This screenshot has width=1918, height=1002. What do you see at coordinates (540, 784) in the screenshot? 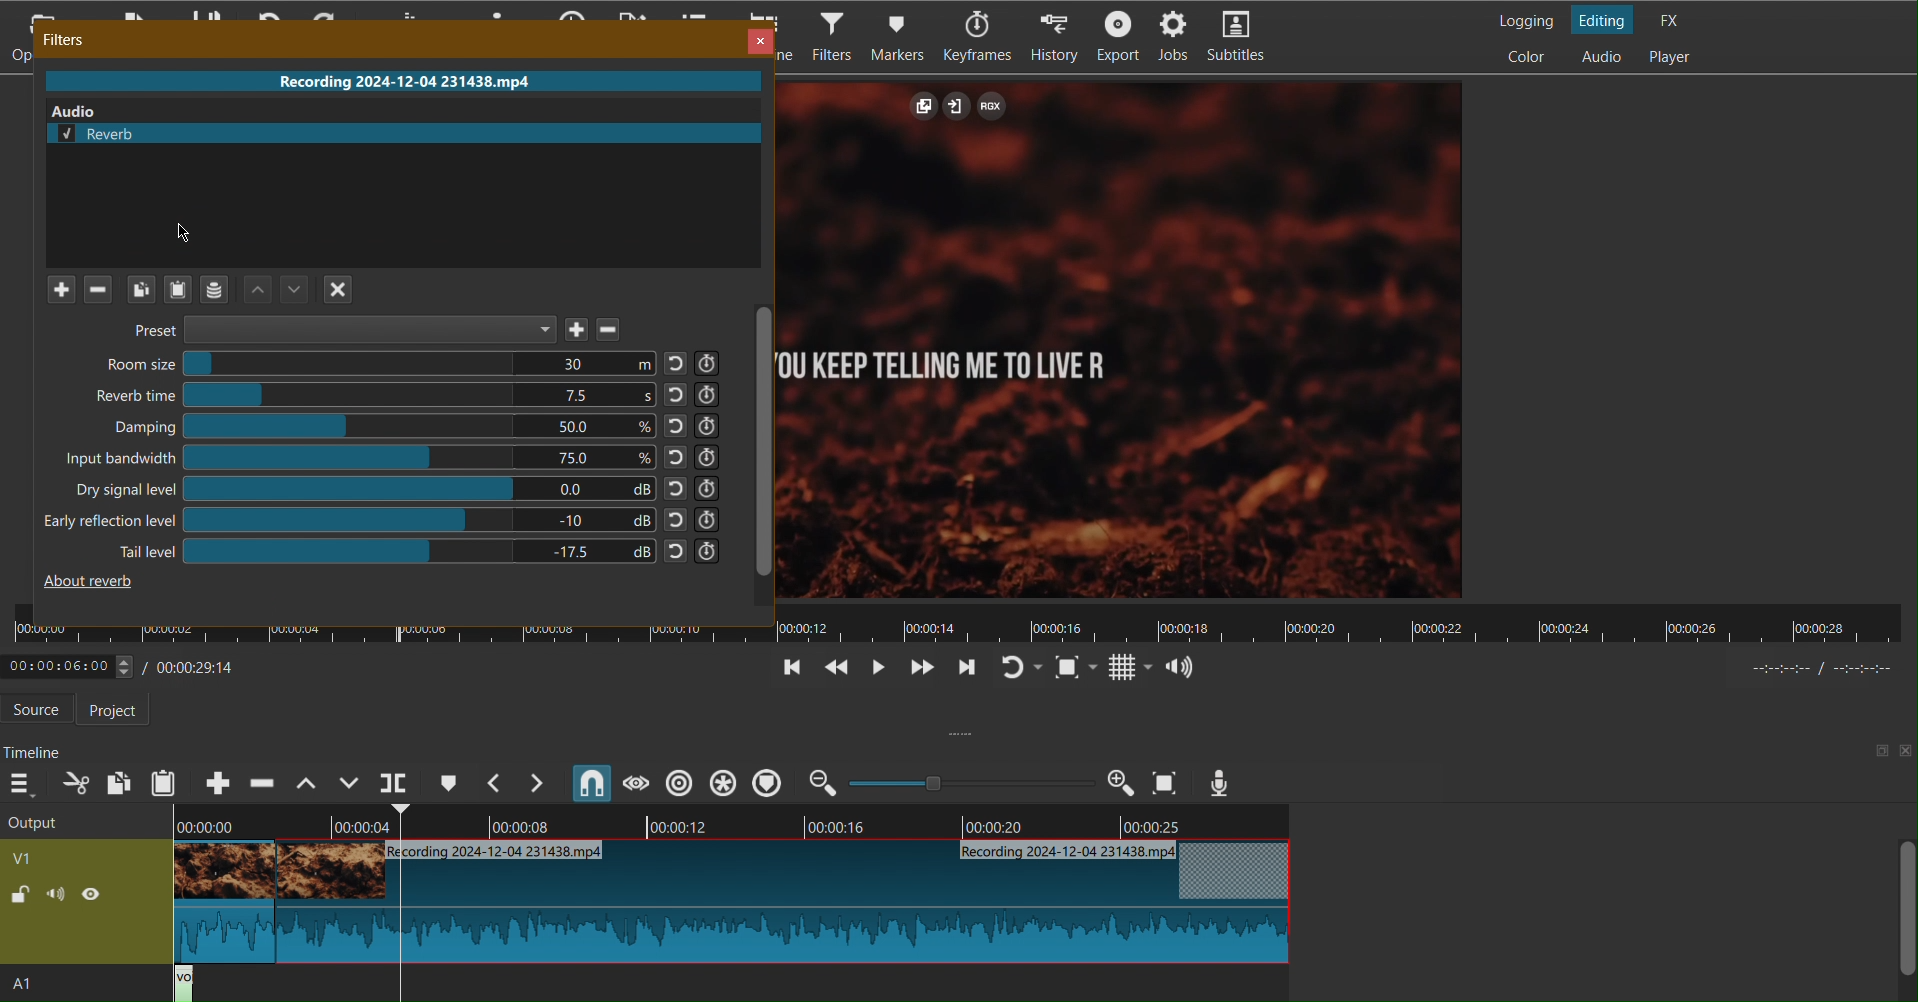
I see `Next Marker` at bounding box center [540, 784].